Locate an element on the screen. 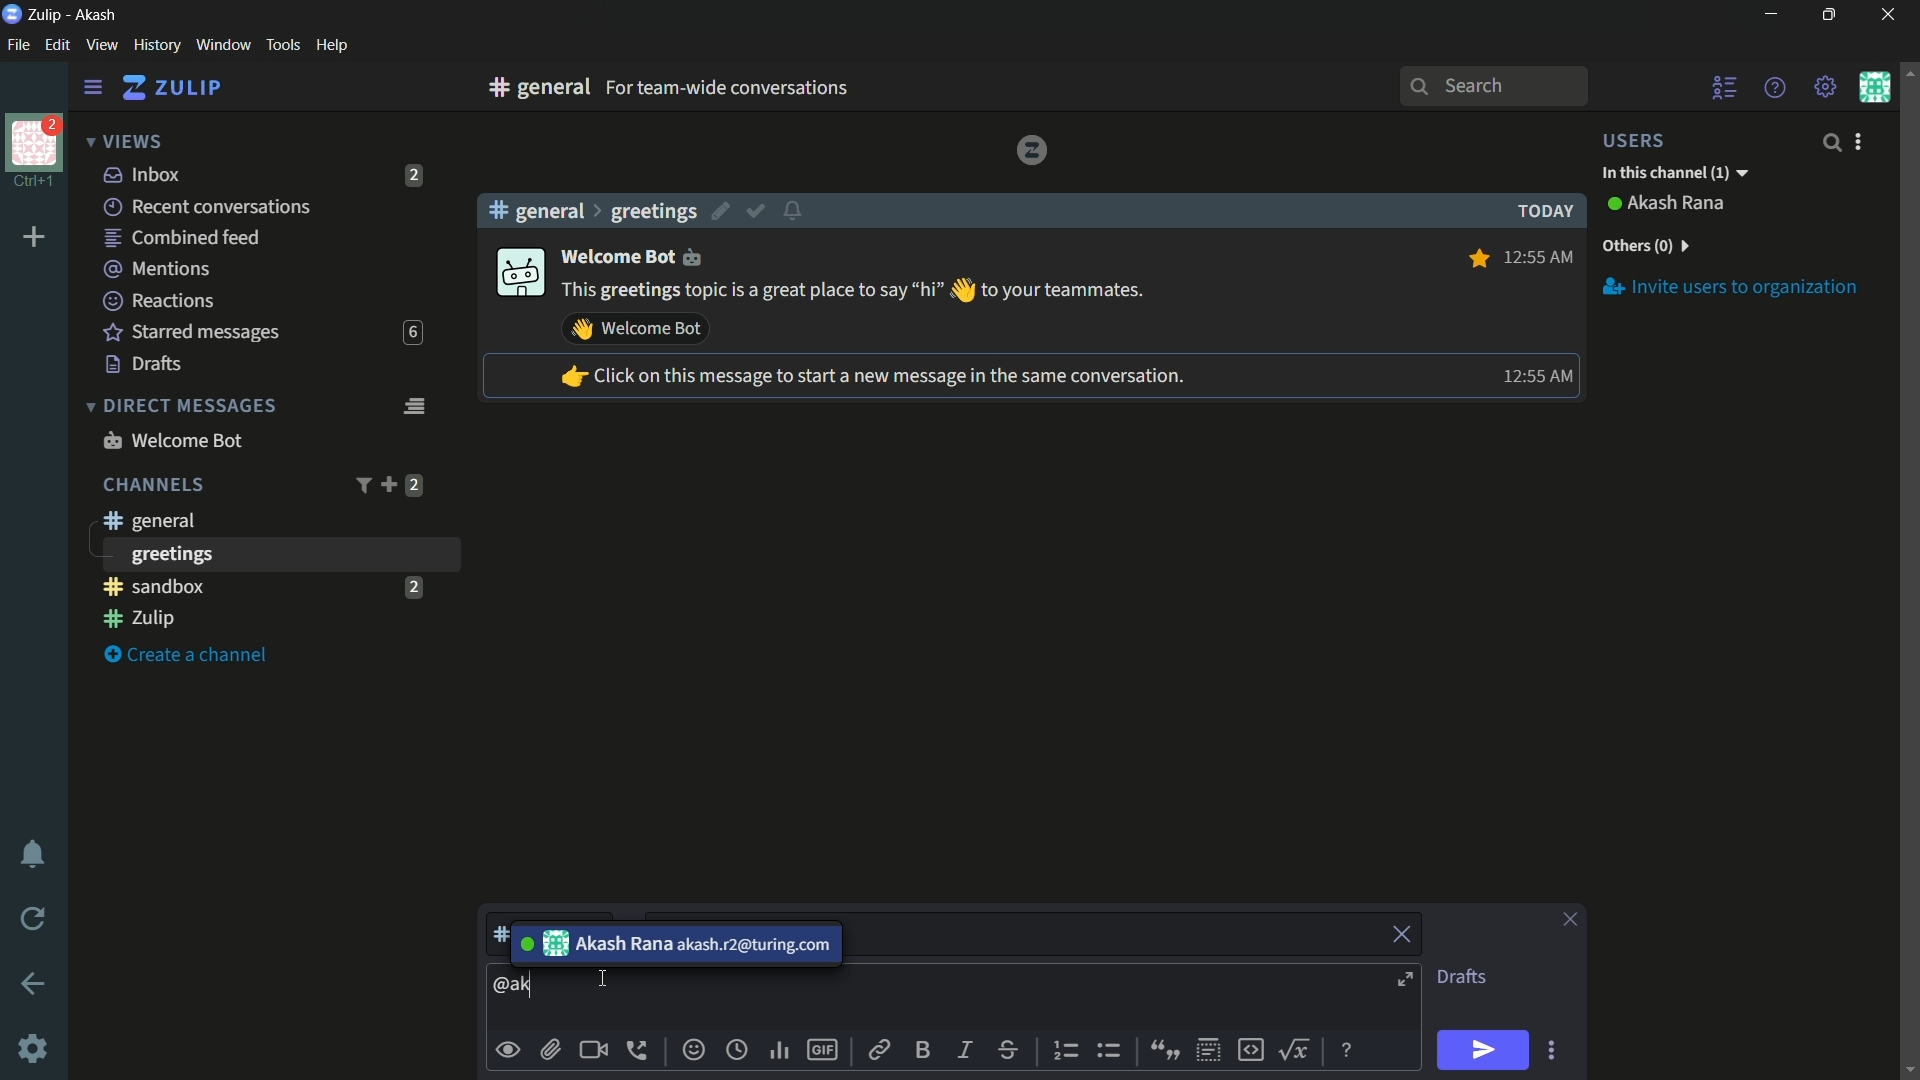 This screenshot has height=1080, width=1920. edit menu is located at coordinates (57, 45).